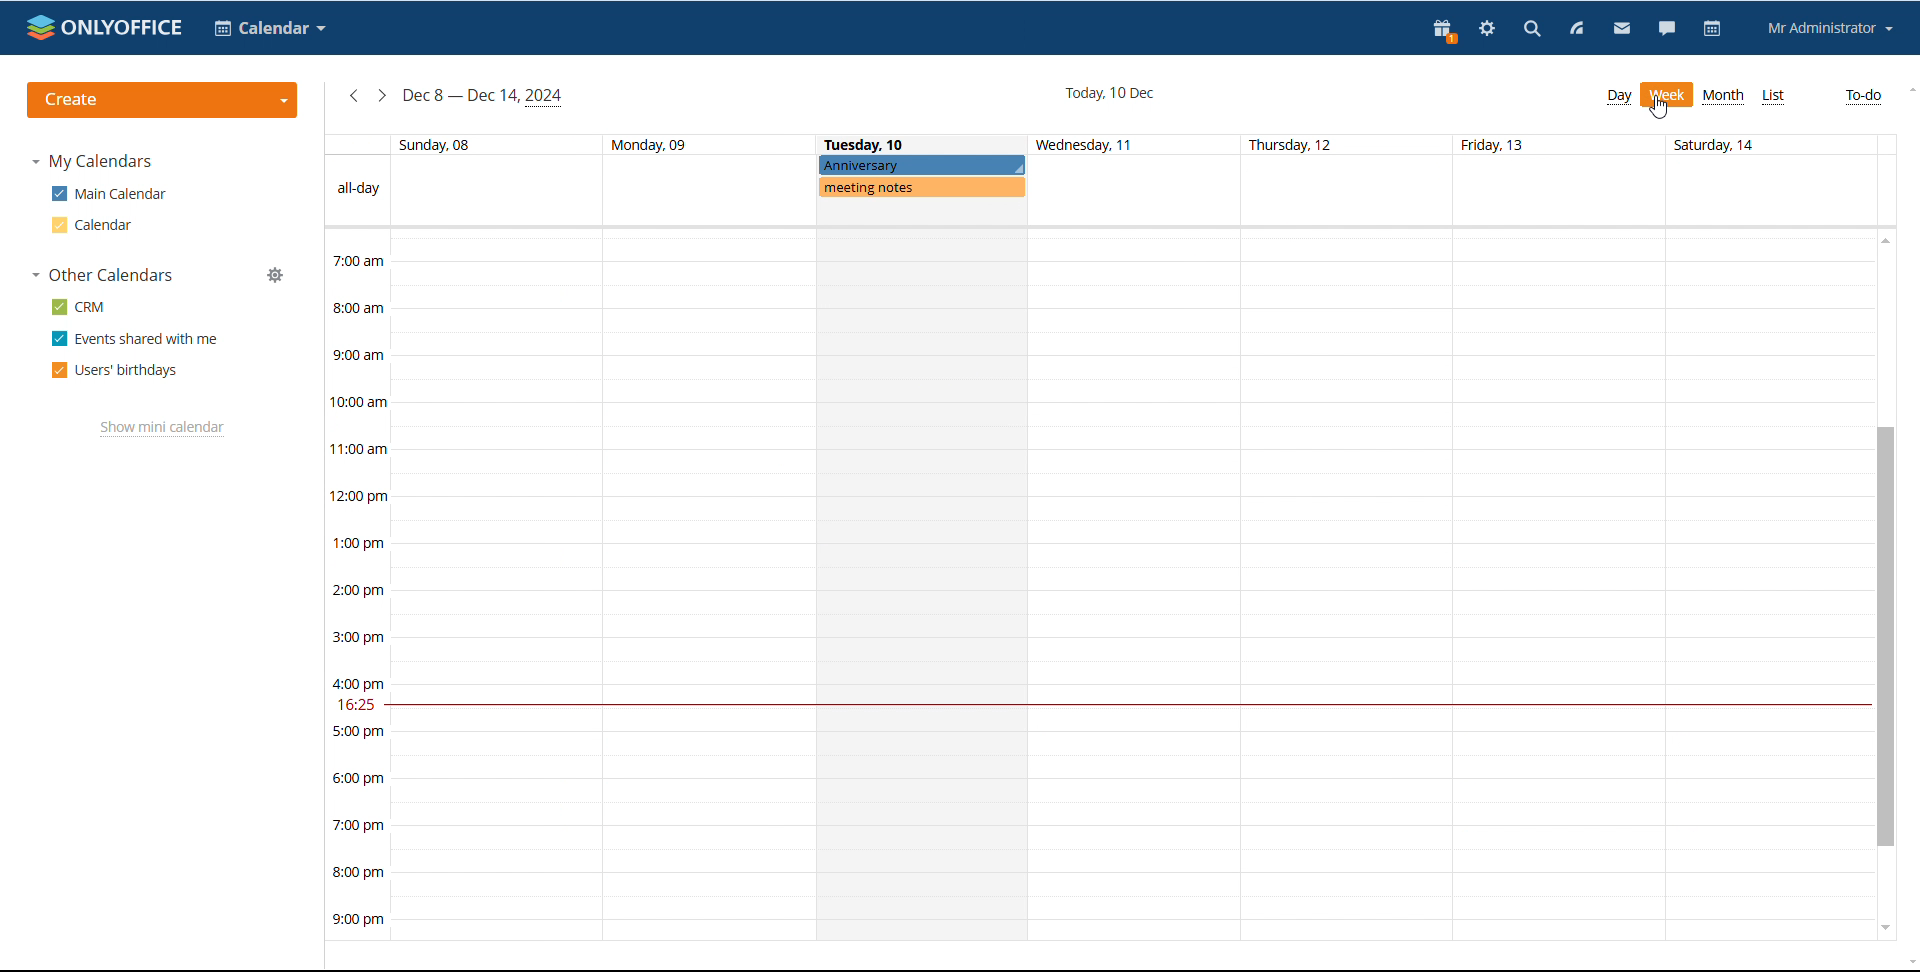 The height and width of the screenshot is (972, 1920). I want to click on 30 min span of a day, so click(1131, 462).